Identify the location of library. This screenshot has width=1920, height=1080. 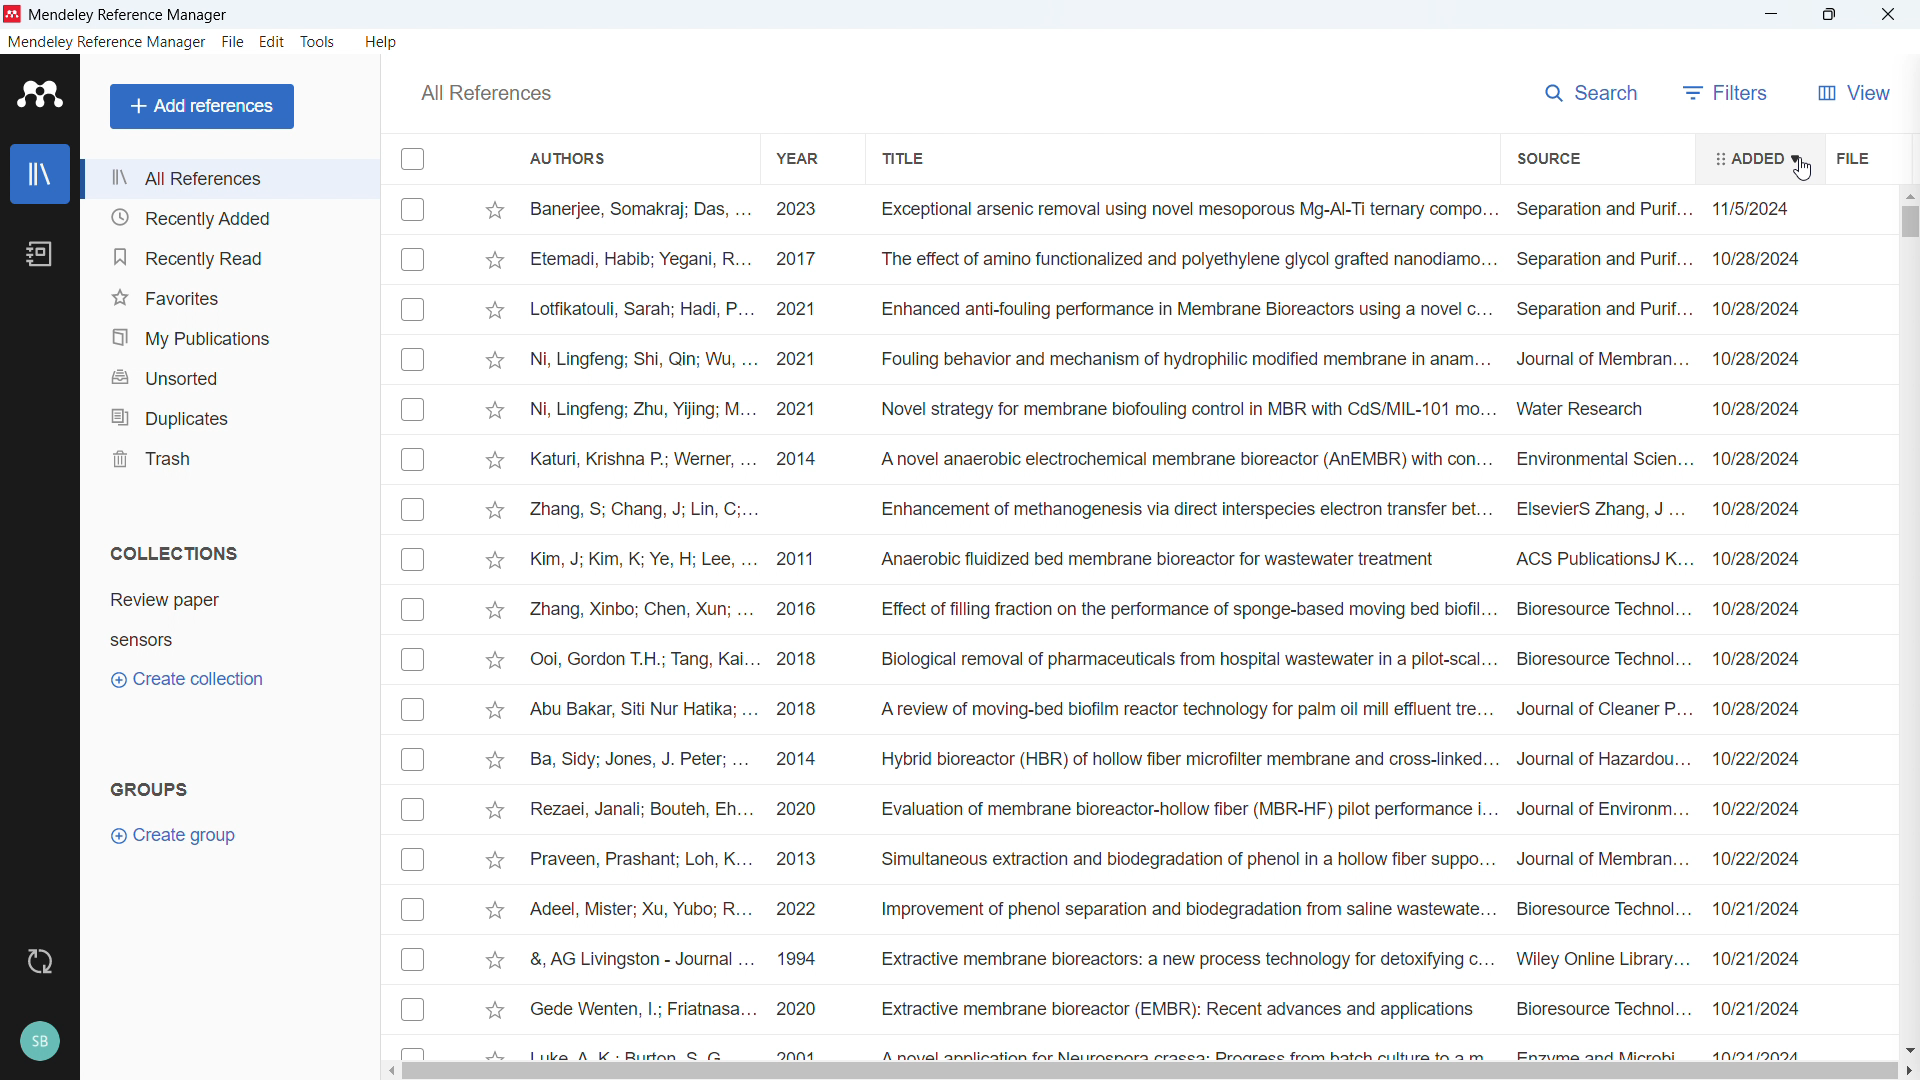
(40, 174).